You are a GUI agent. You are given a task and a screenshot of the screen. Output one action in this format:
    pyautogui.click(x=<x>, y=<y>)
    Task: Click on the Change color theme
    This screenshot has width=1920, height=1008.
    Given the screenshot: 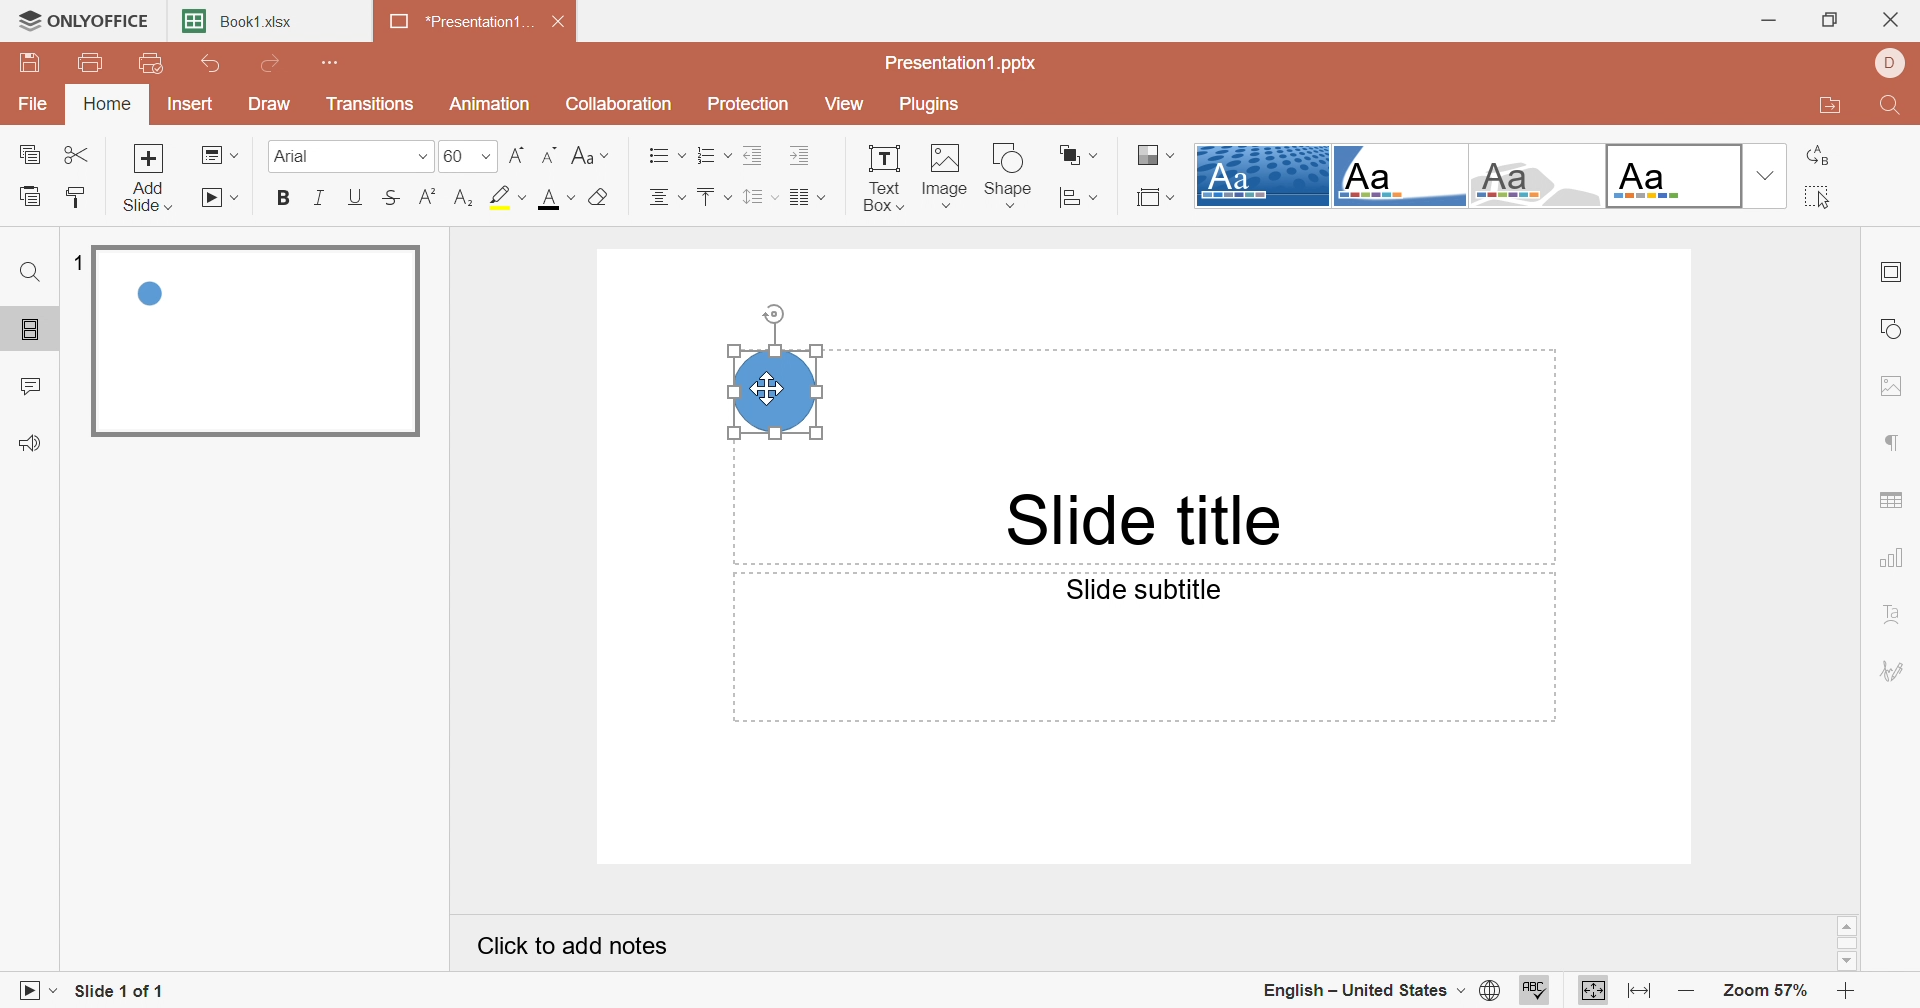 What is the action you would take?
    pyautogui.click(x=1156, y=154)
    